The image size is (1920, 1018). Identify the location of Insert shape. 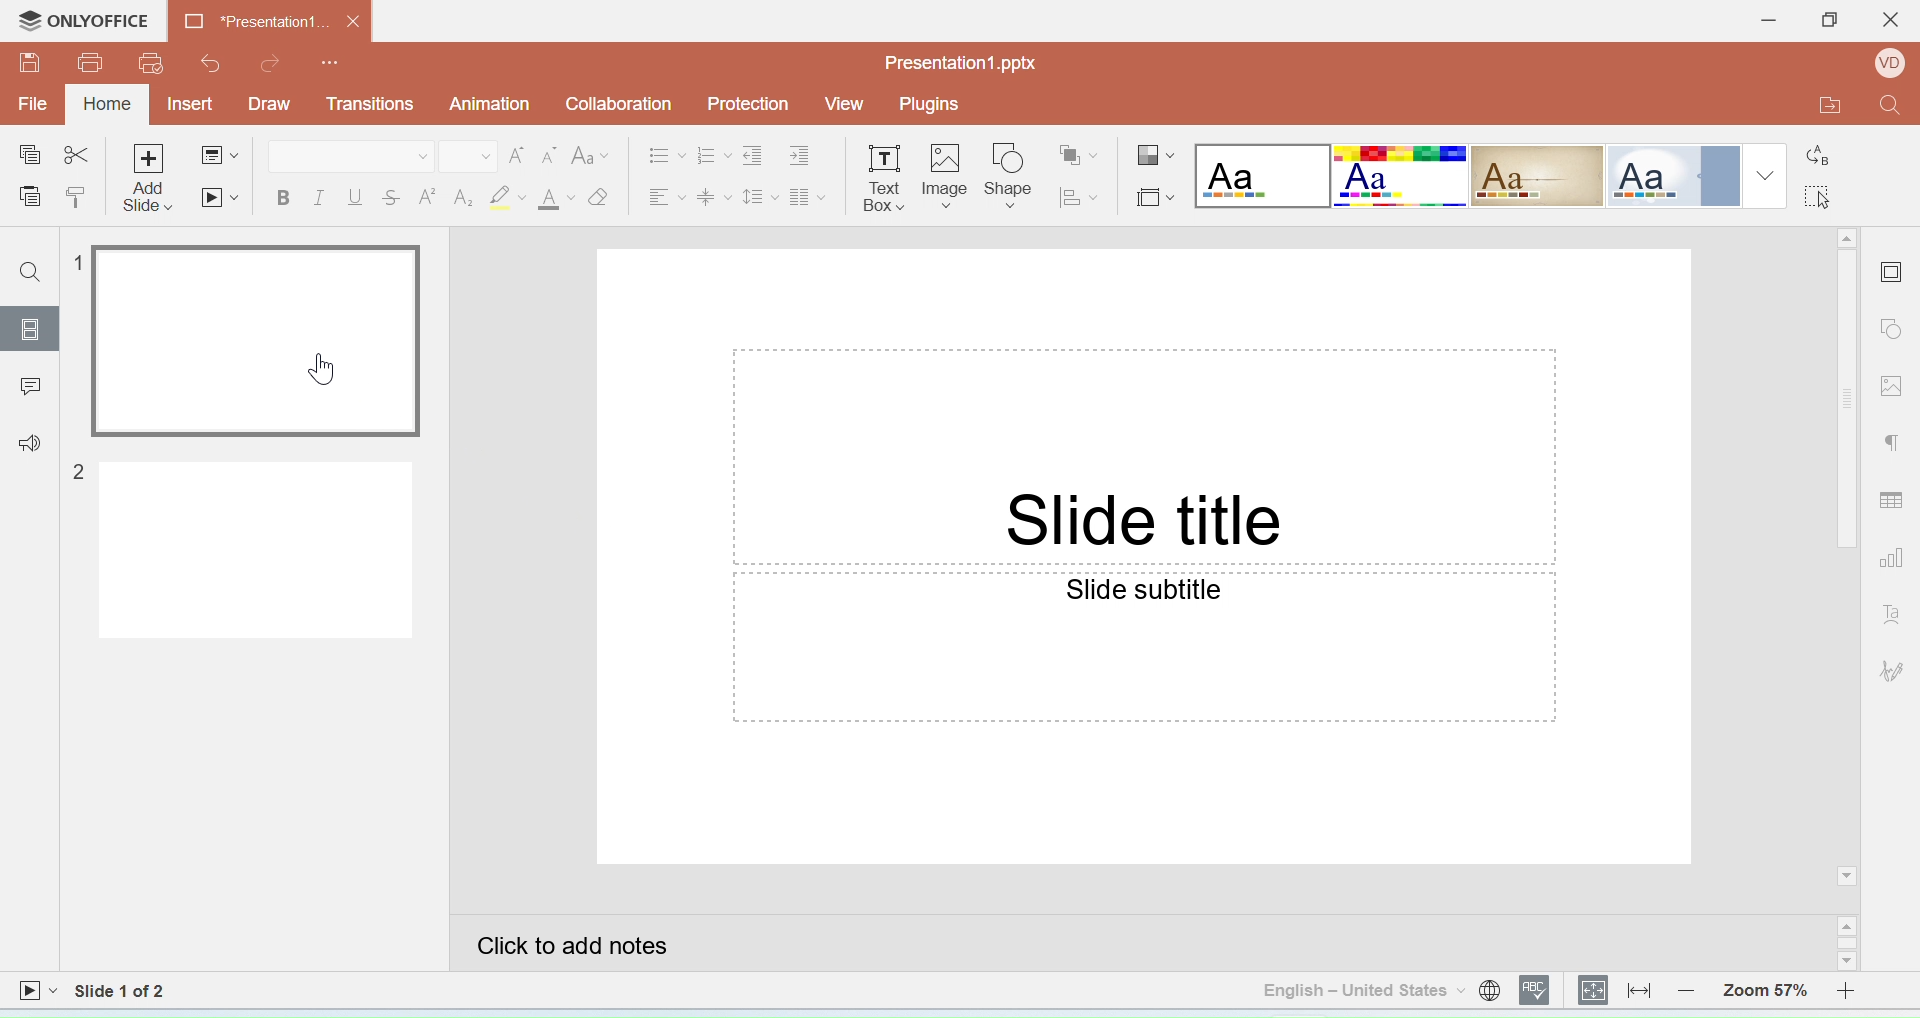
(1009, 176).